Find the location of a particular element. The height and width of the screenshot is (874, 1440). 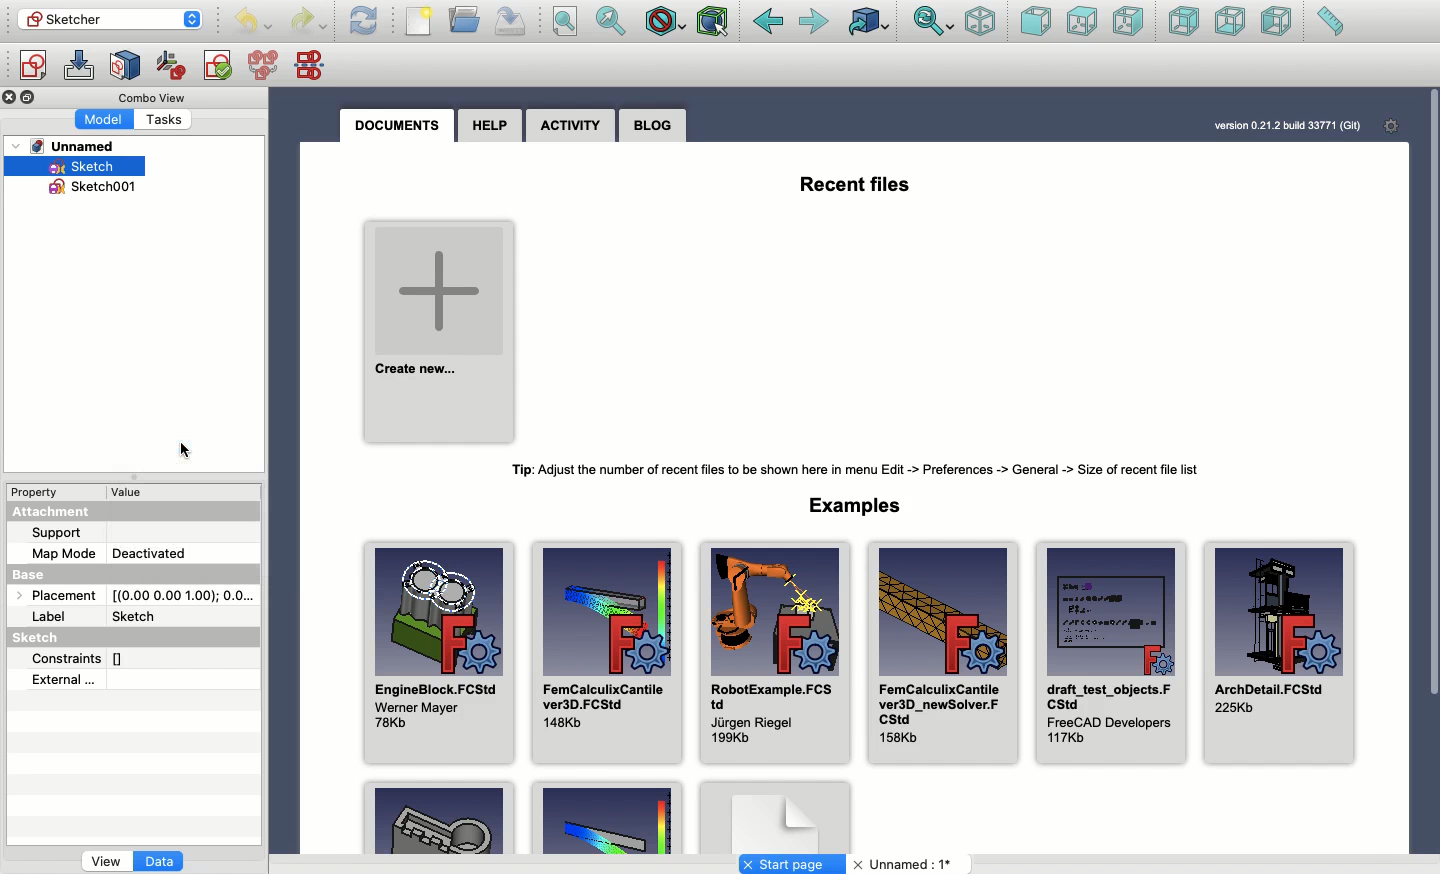

Version is located at coordinates (1273, 126).